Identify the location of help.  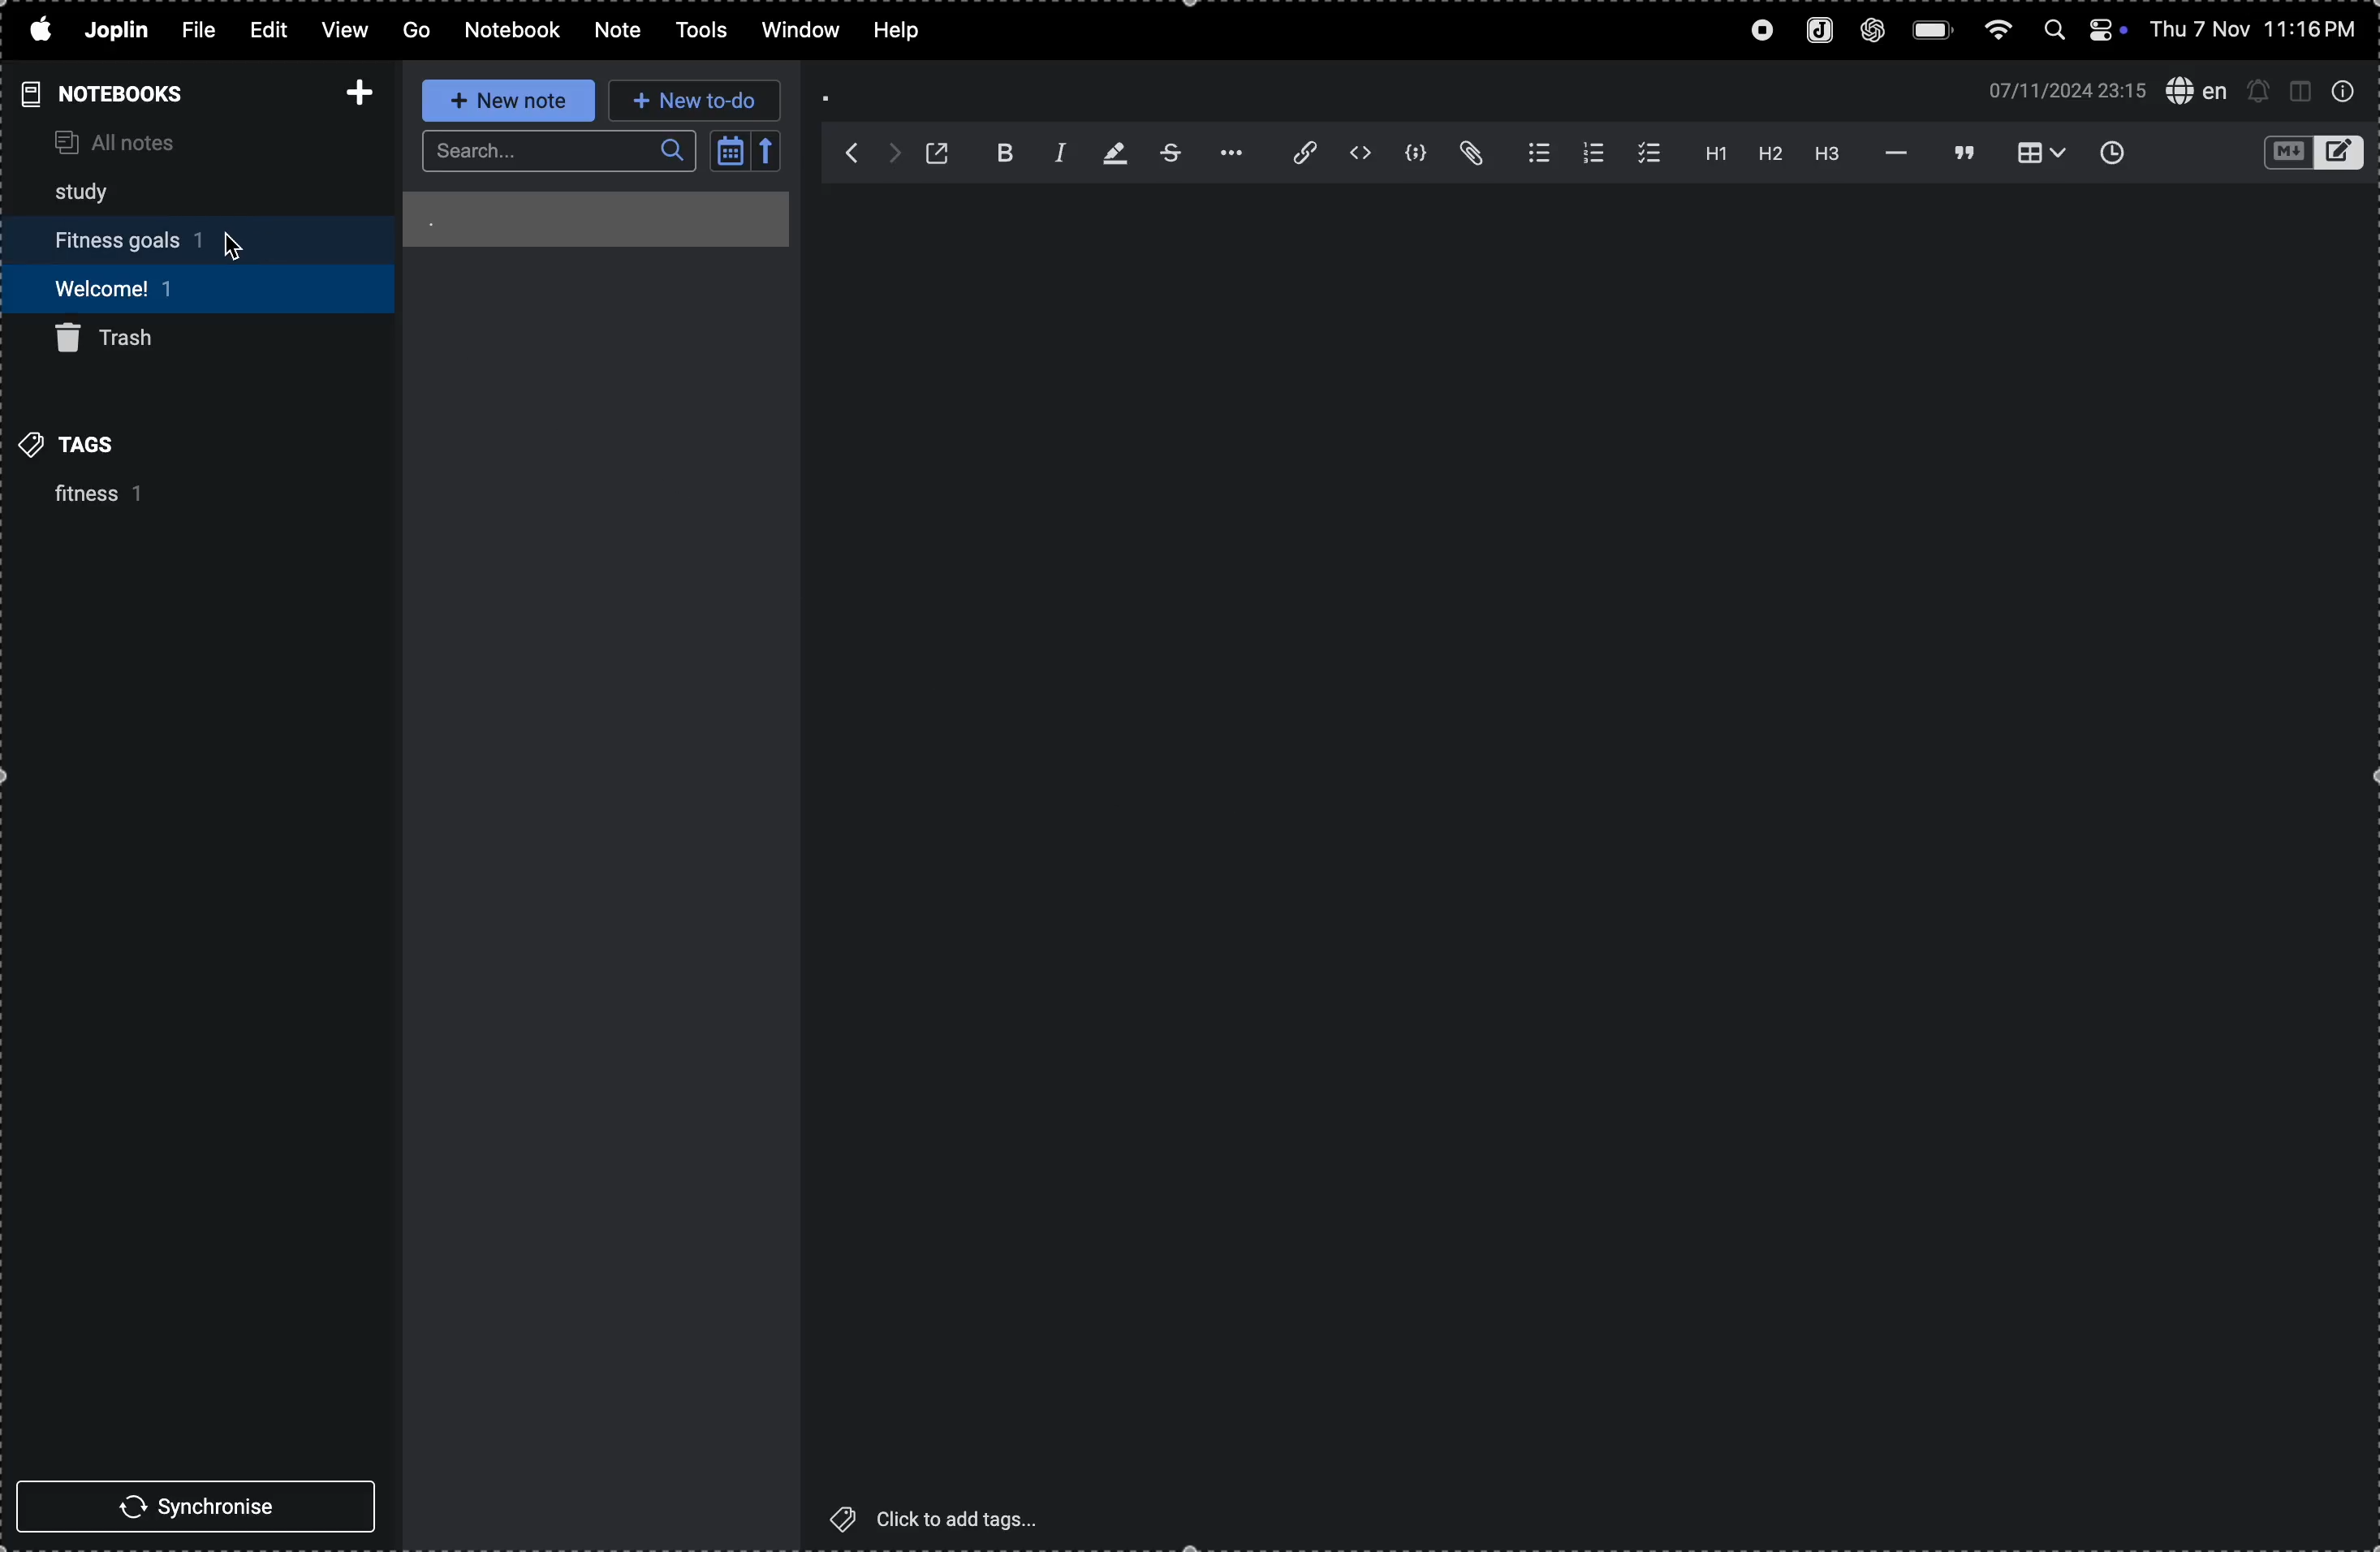
(896, 28).